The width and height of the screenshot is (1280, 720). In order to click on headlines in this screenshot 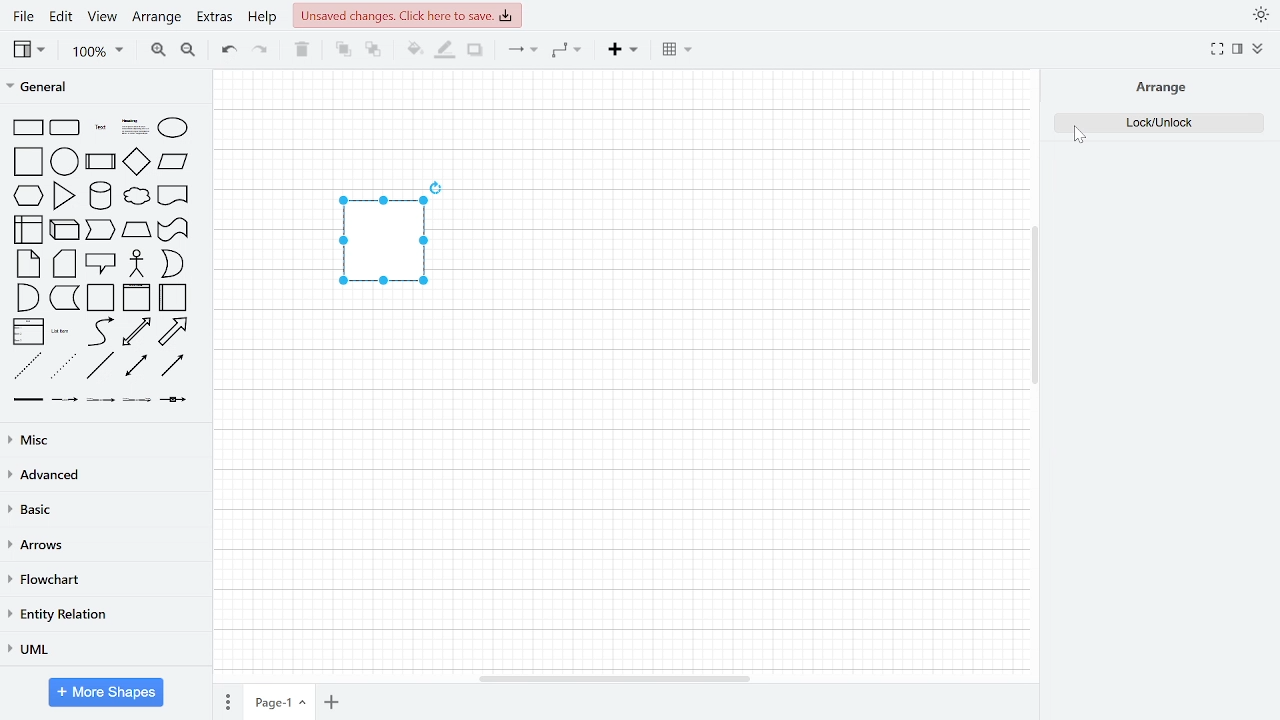, I will do `click(135, 127)`.